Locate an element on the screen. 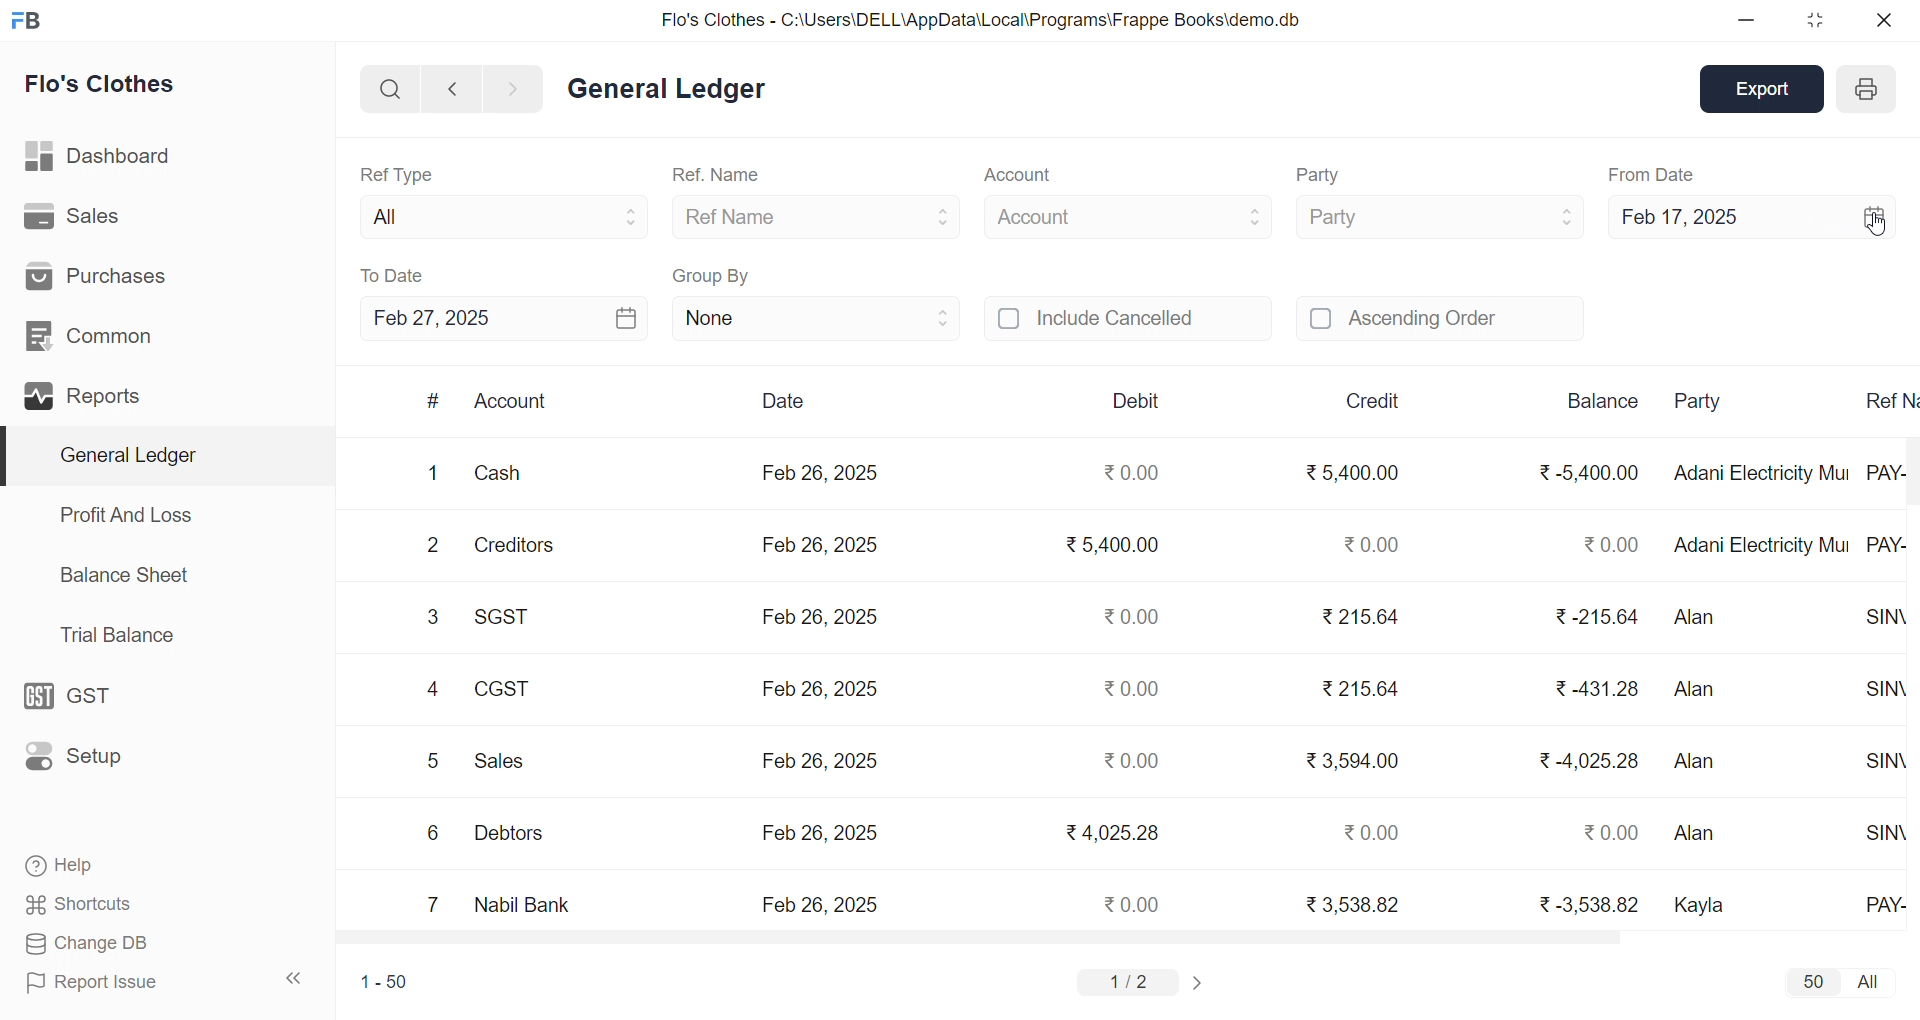  Adani Electricity Mui is located at coordinates (1762, 544).